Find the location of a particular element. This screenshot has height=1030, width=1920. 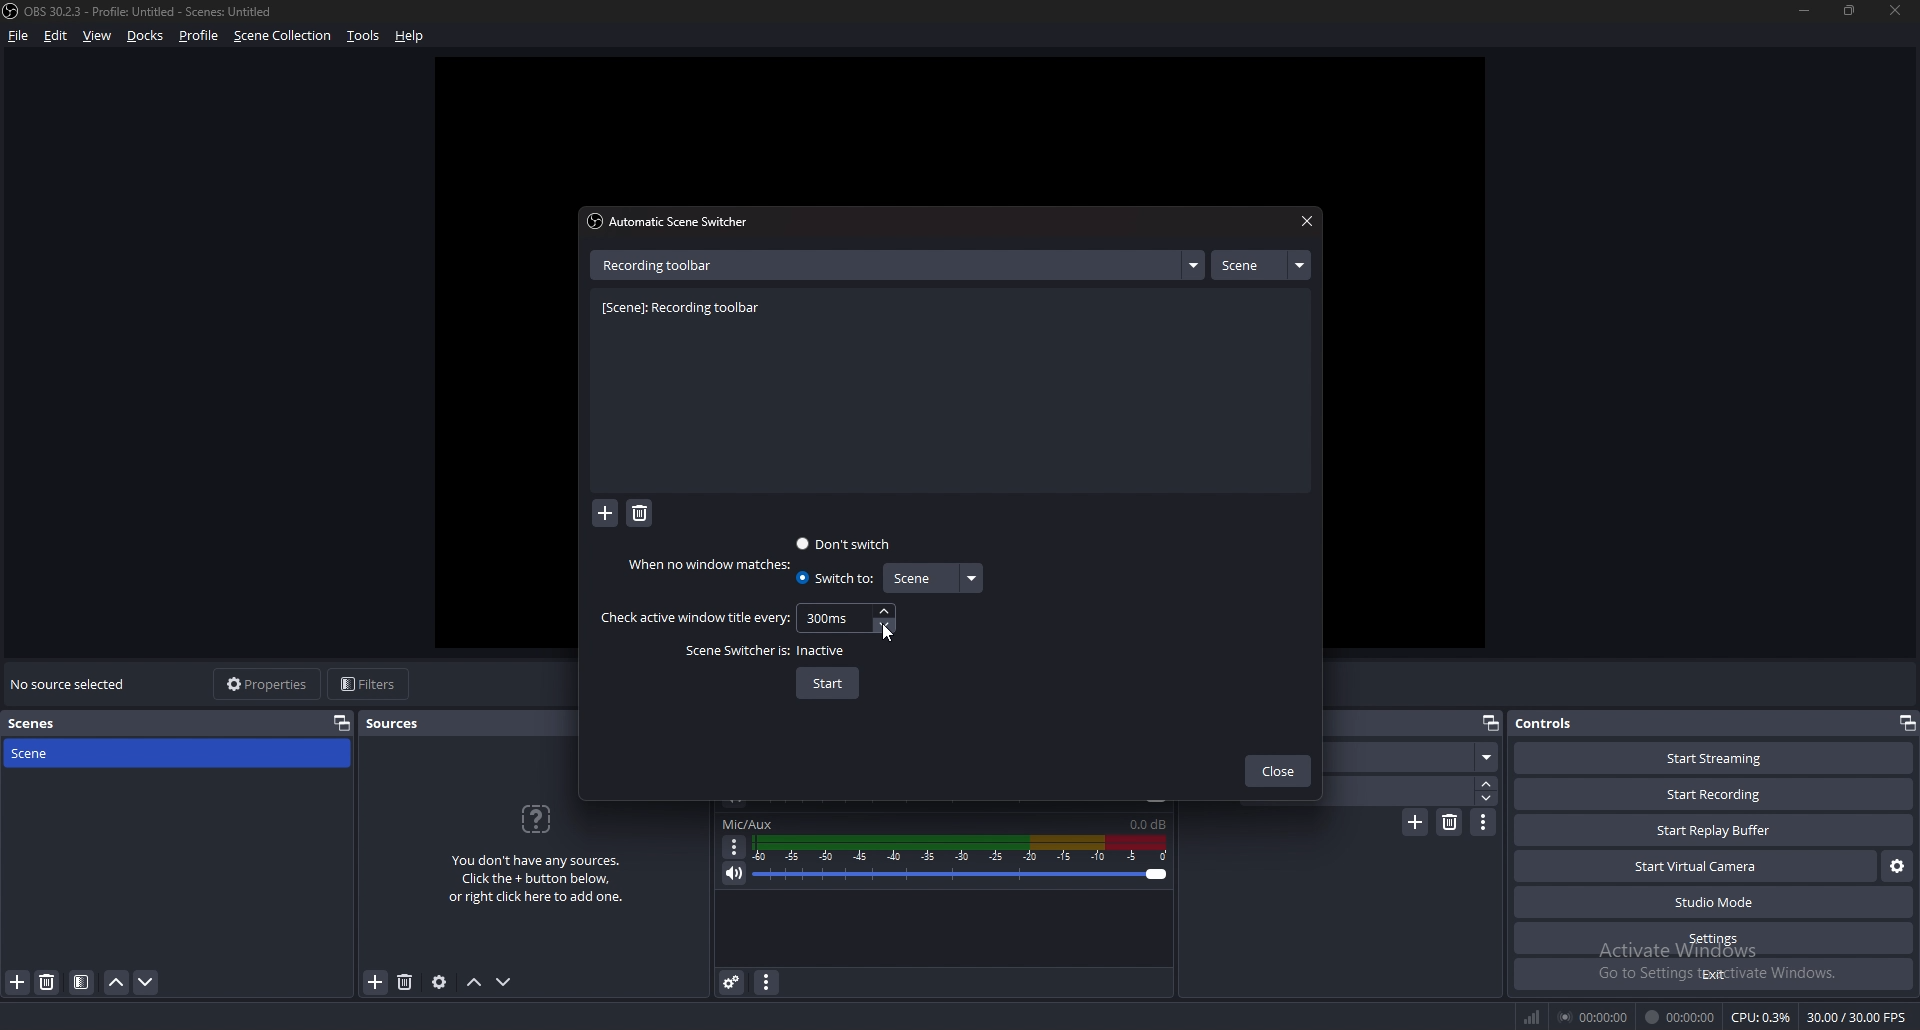

filter is located at coordinates (82, 982).